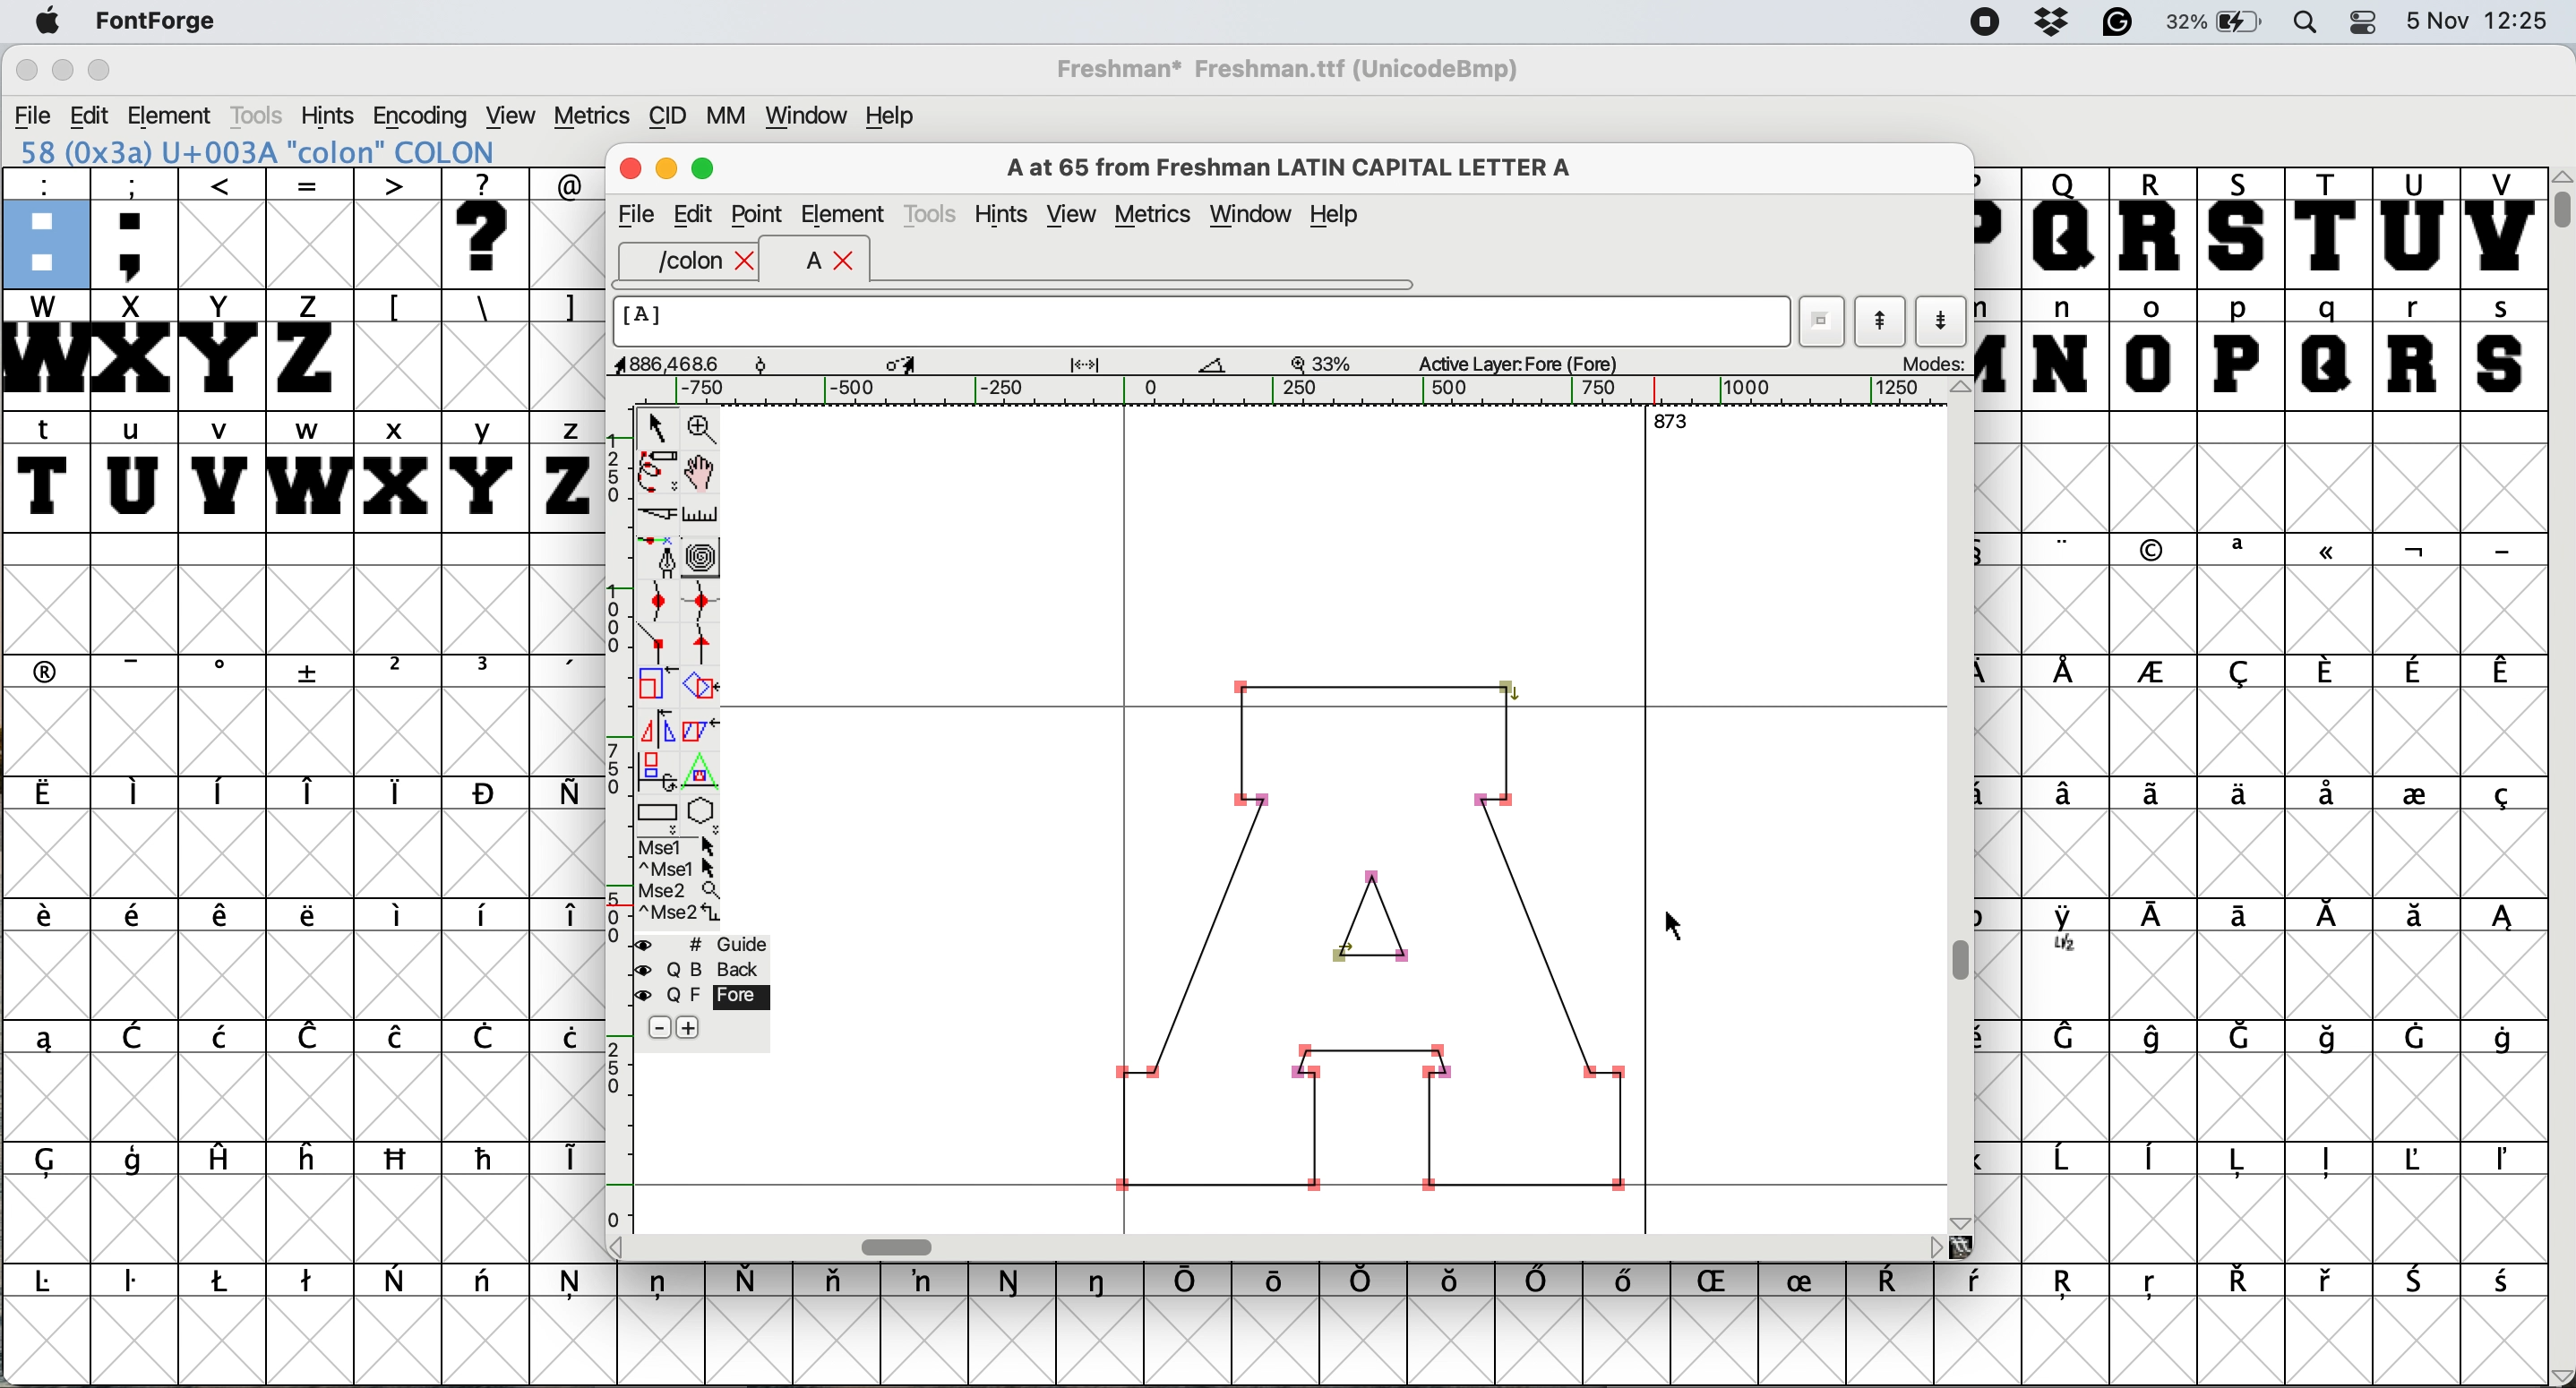 The height and width of the screenshot is (1388, 2576). I want to click on symbol, so click(223, 791).